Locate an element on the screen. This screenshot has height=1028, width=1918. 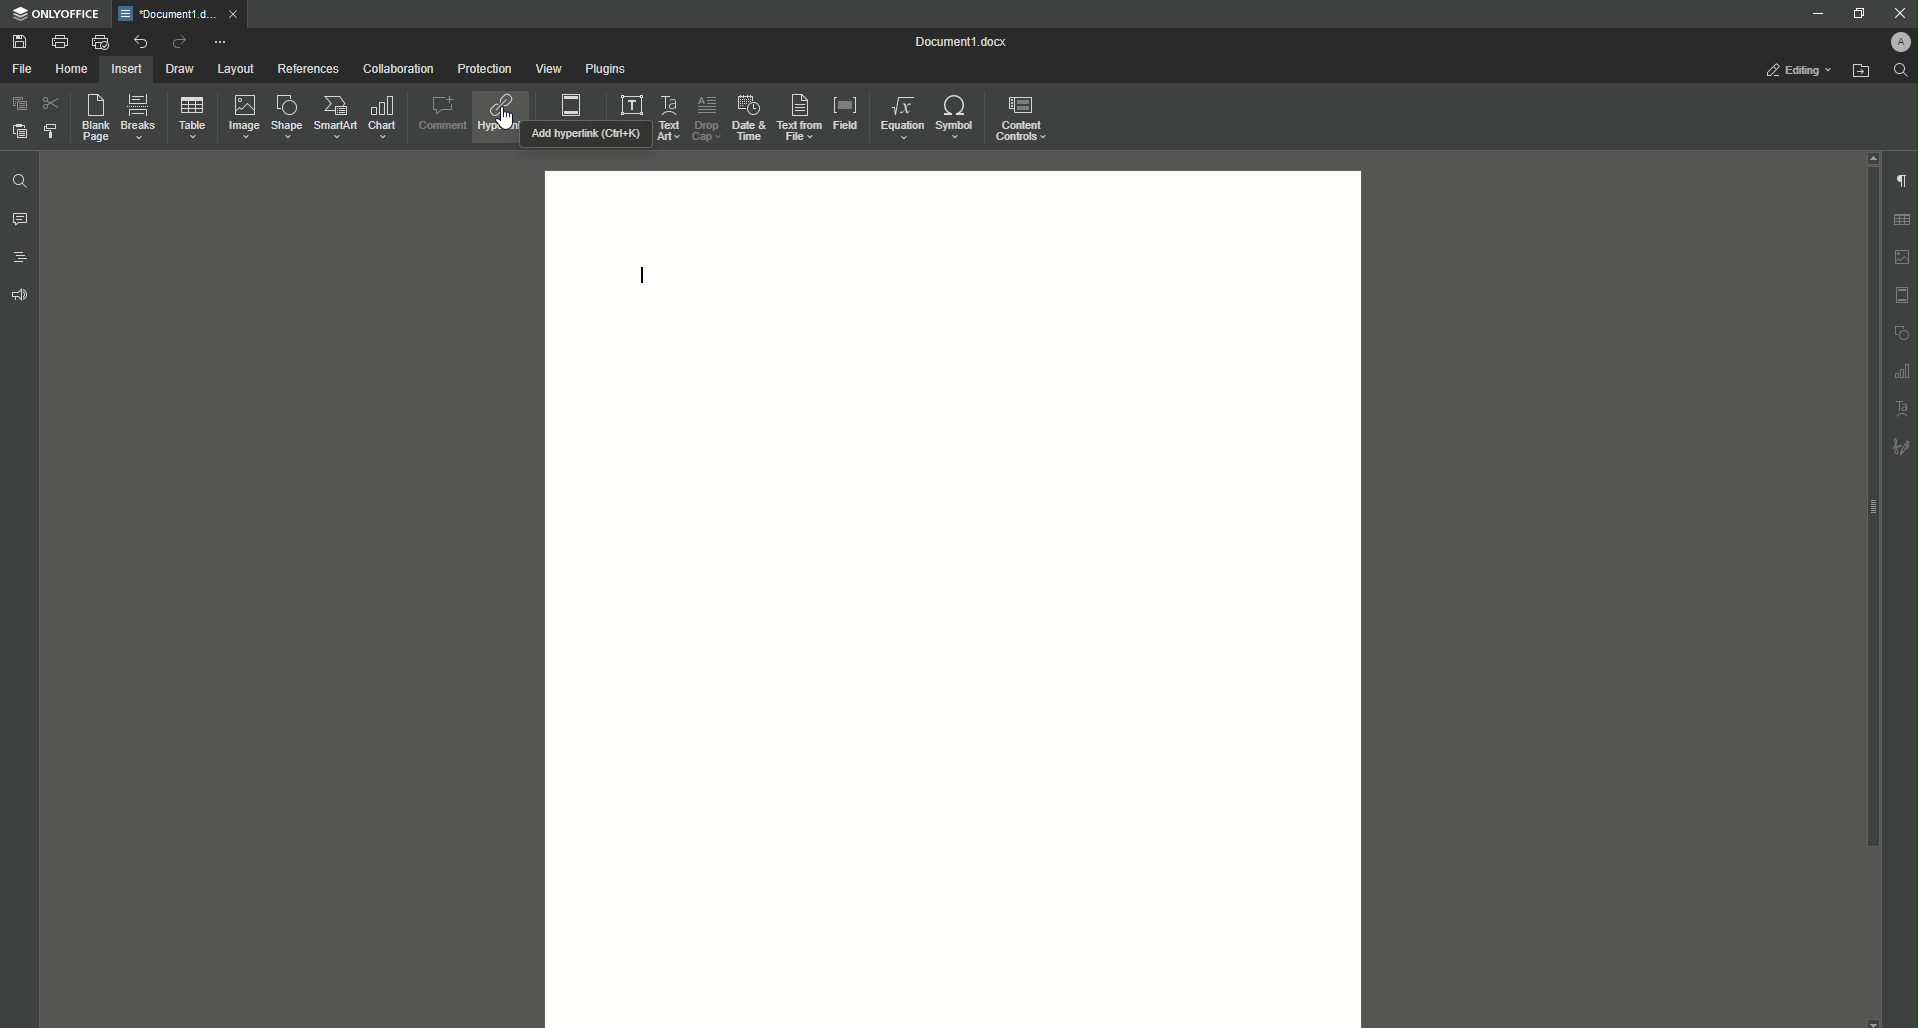
Paste is located at coordinates (20, 132).